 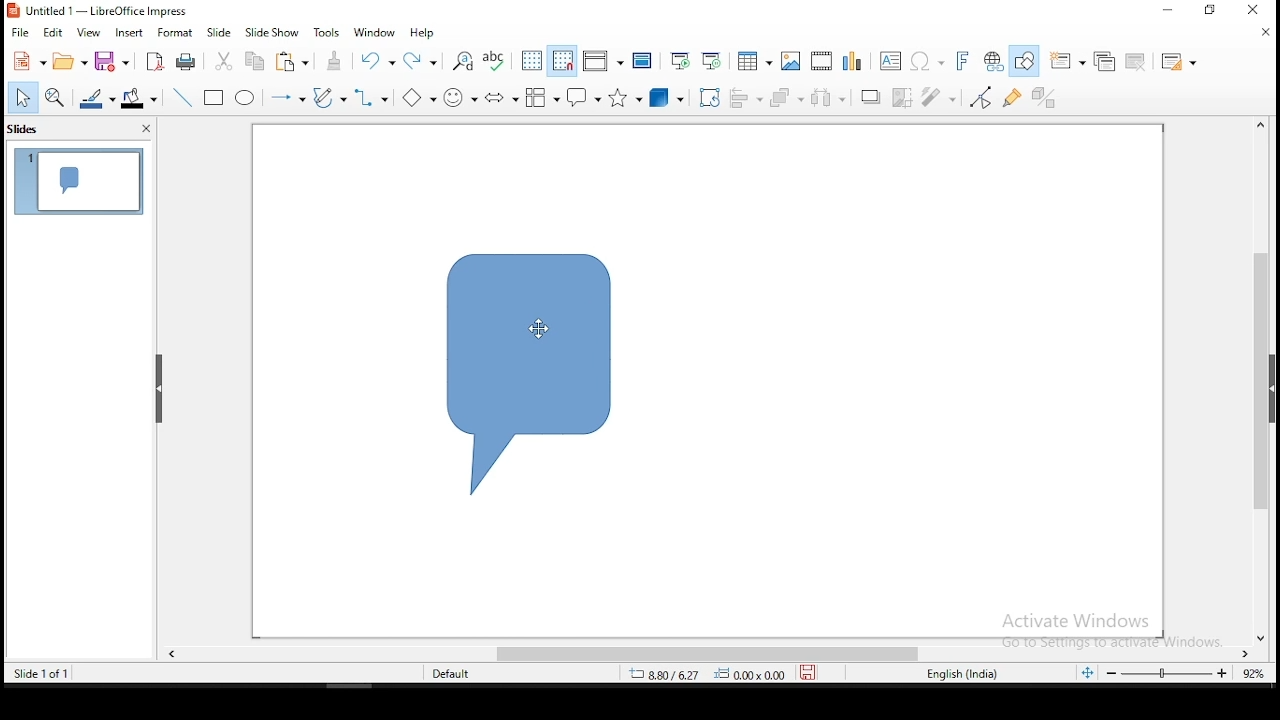 I want to click on delete slide, so click(x=1139, y=61).